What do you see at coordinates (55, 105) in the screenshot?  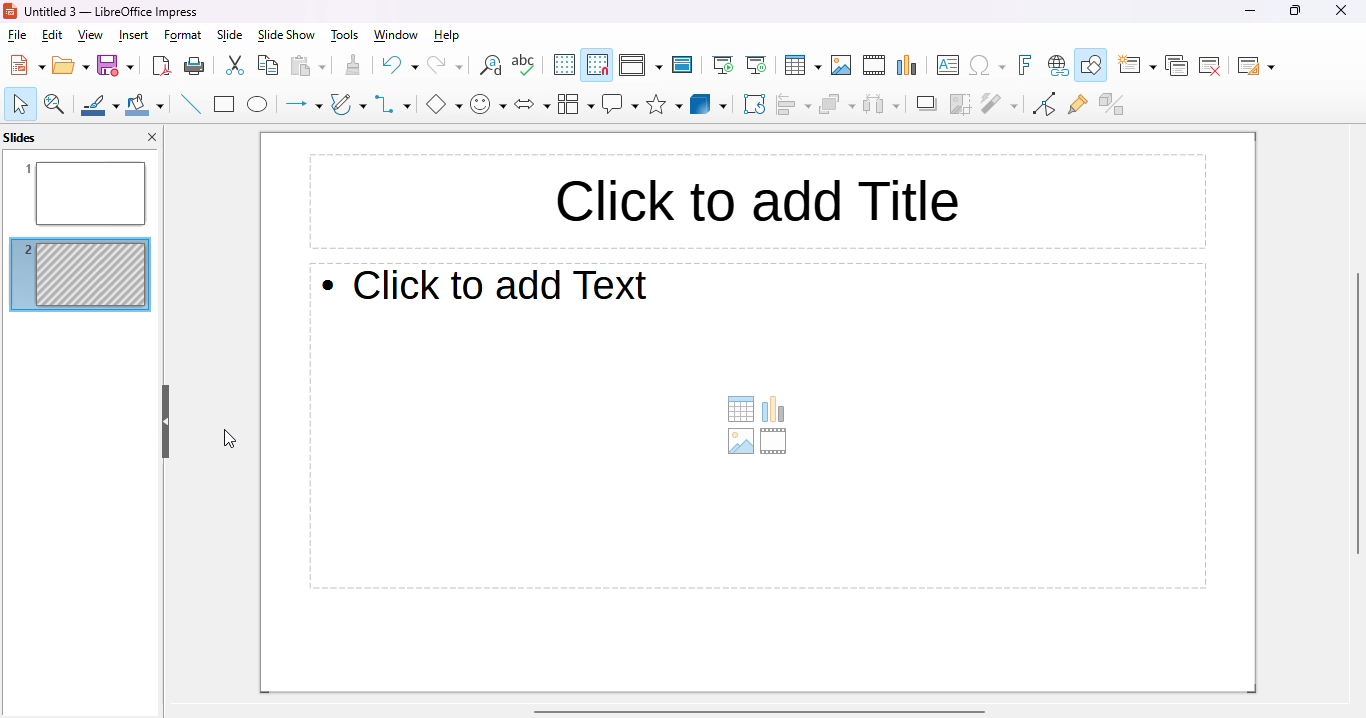 I see `zoom & pan` at bounding box center [55, 105].